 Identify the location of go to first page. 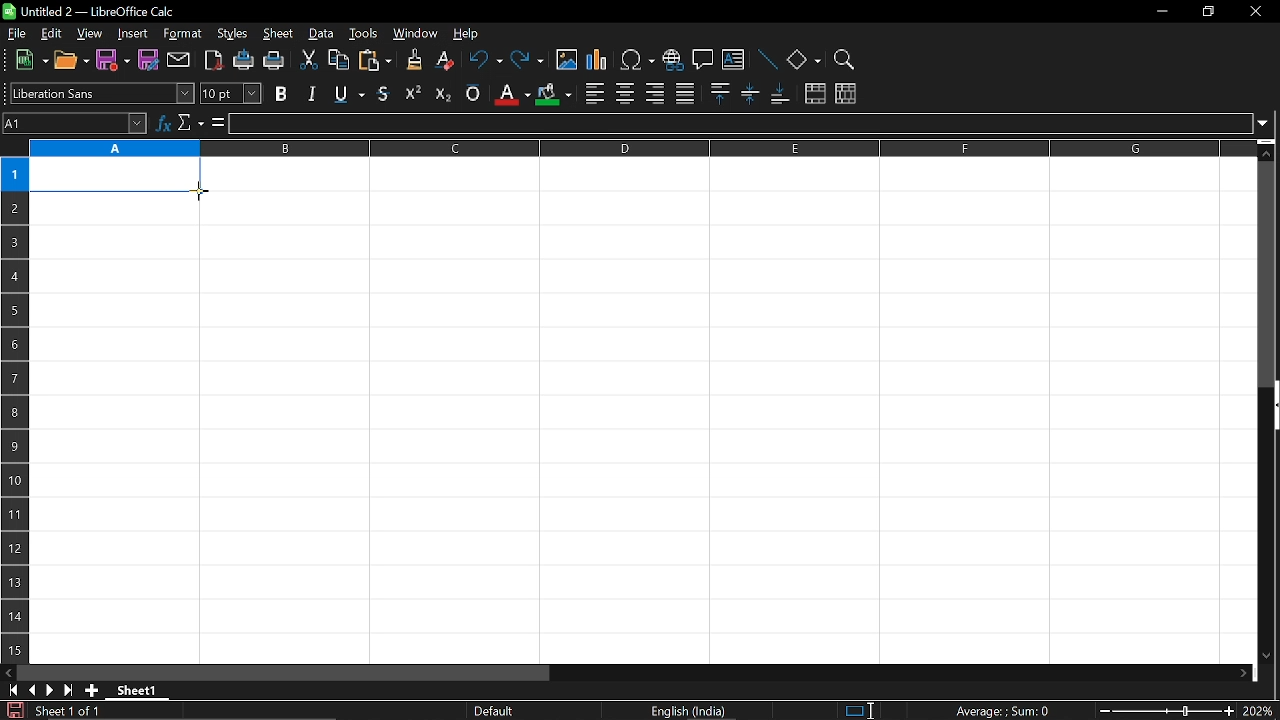
(10, 691).